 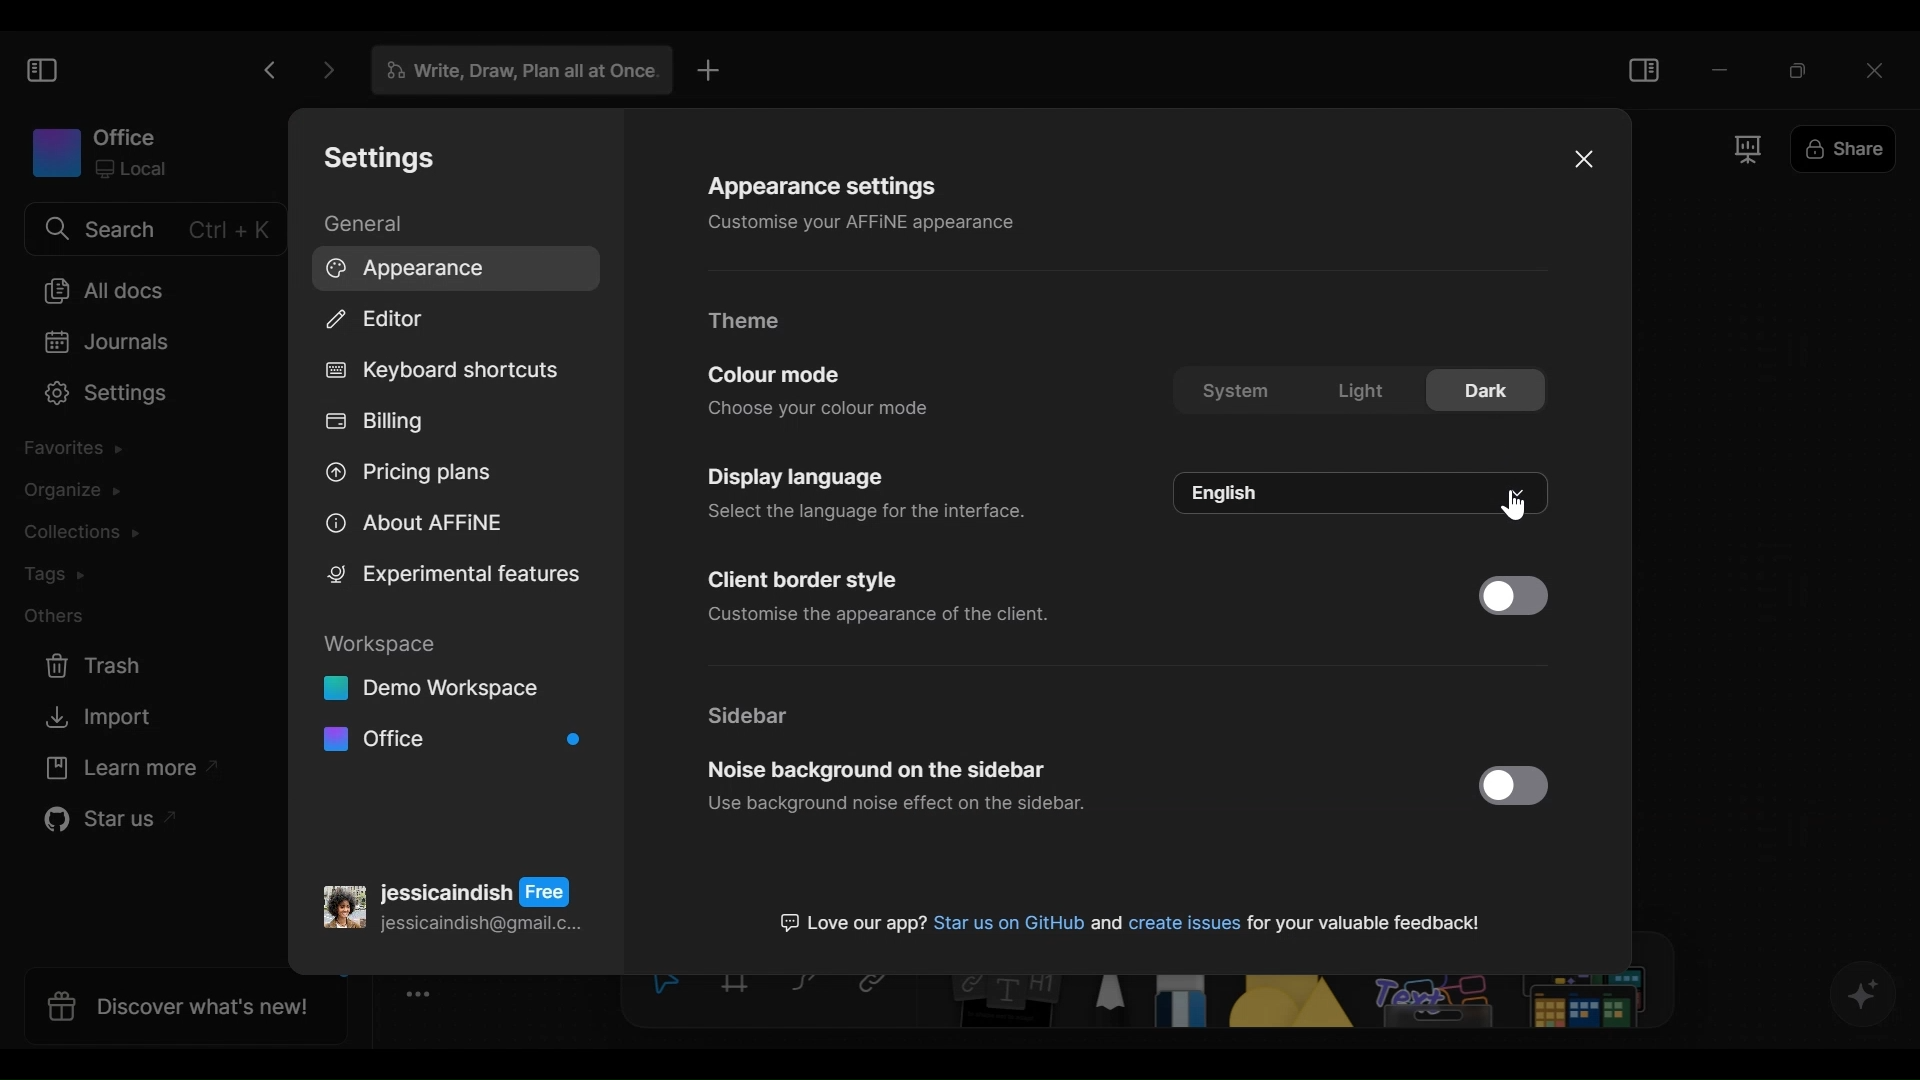 I want to click on Click to go forward, so click(x=322, y=70).